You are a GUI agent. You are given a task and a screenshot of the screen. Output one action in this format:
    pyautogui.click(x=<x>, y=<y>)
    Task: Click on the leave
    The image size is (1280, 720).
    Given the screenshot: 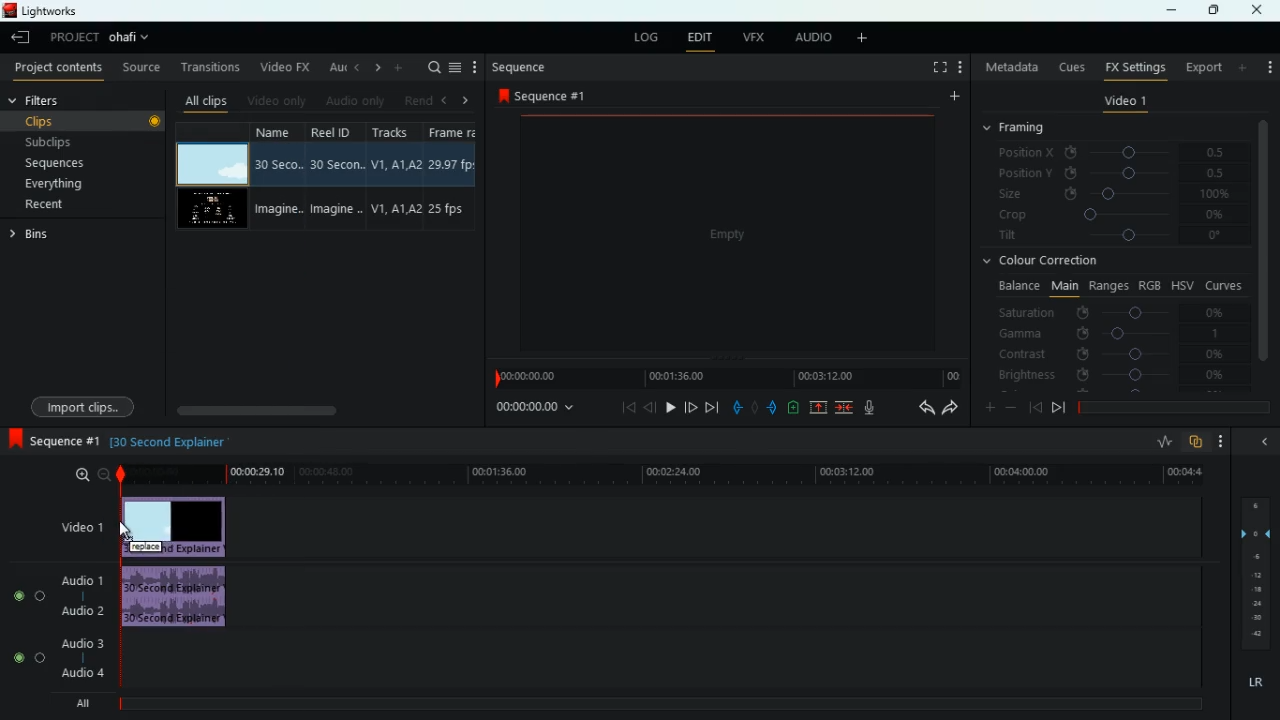 What is the action you would take?
    pyautogui.click(x=20, y=37)
    